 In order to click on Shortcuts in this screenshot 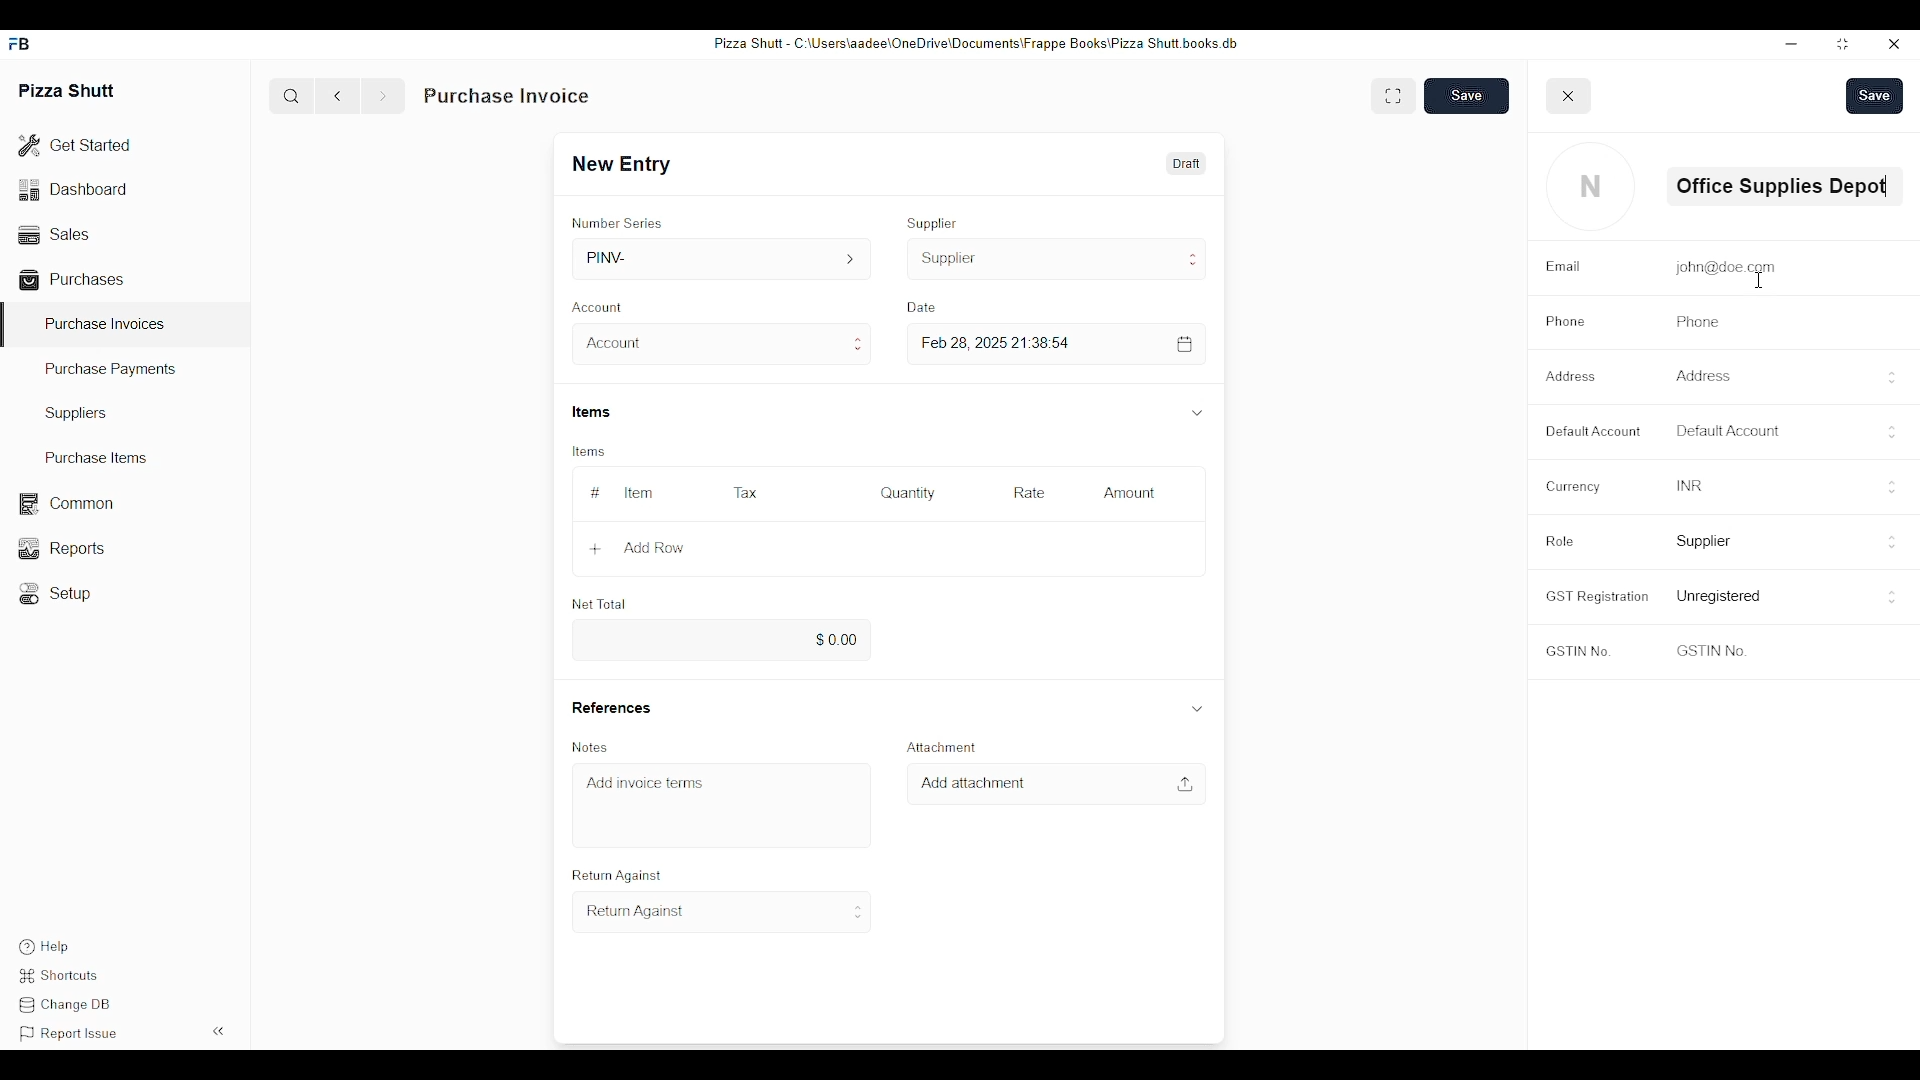, I will do `click(63, 976)`.